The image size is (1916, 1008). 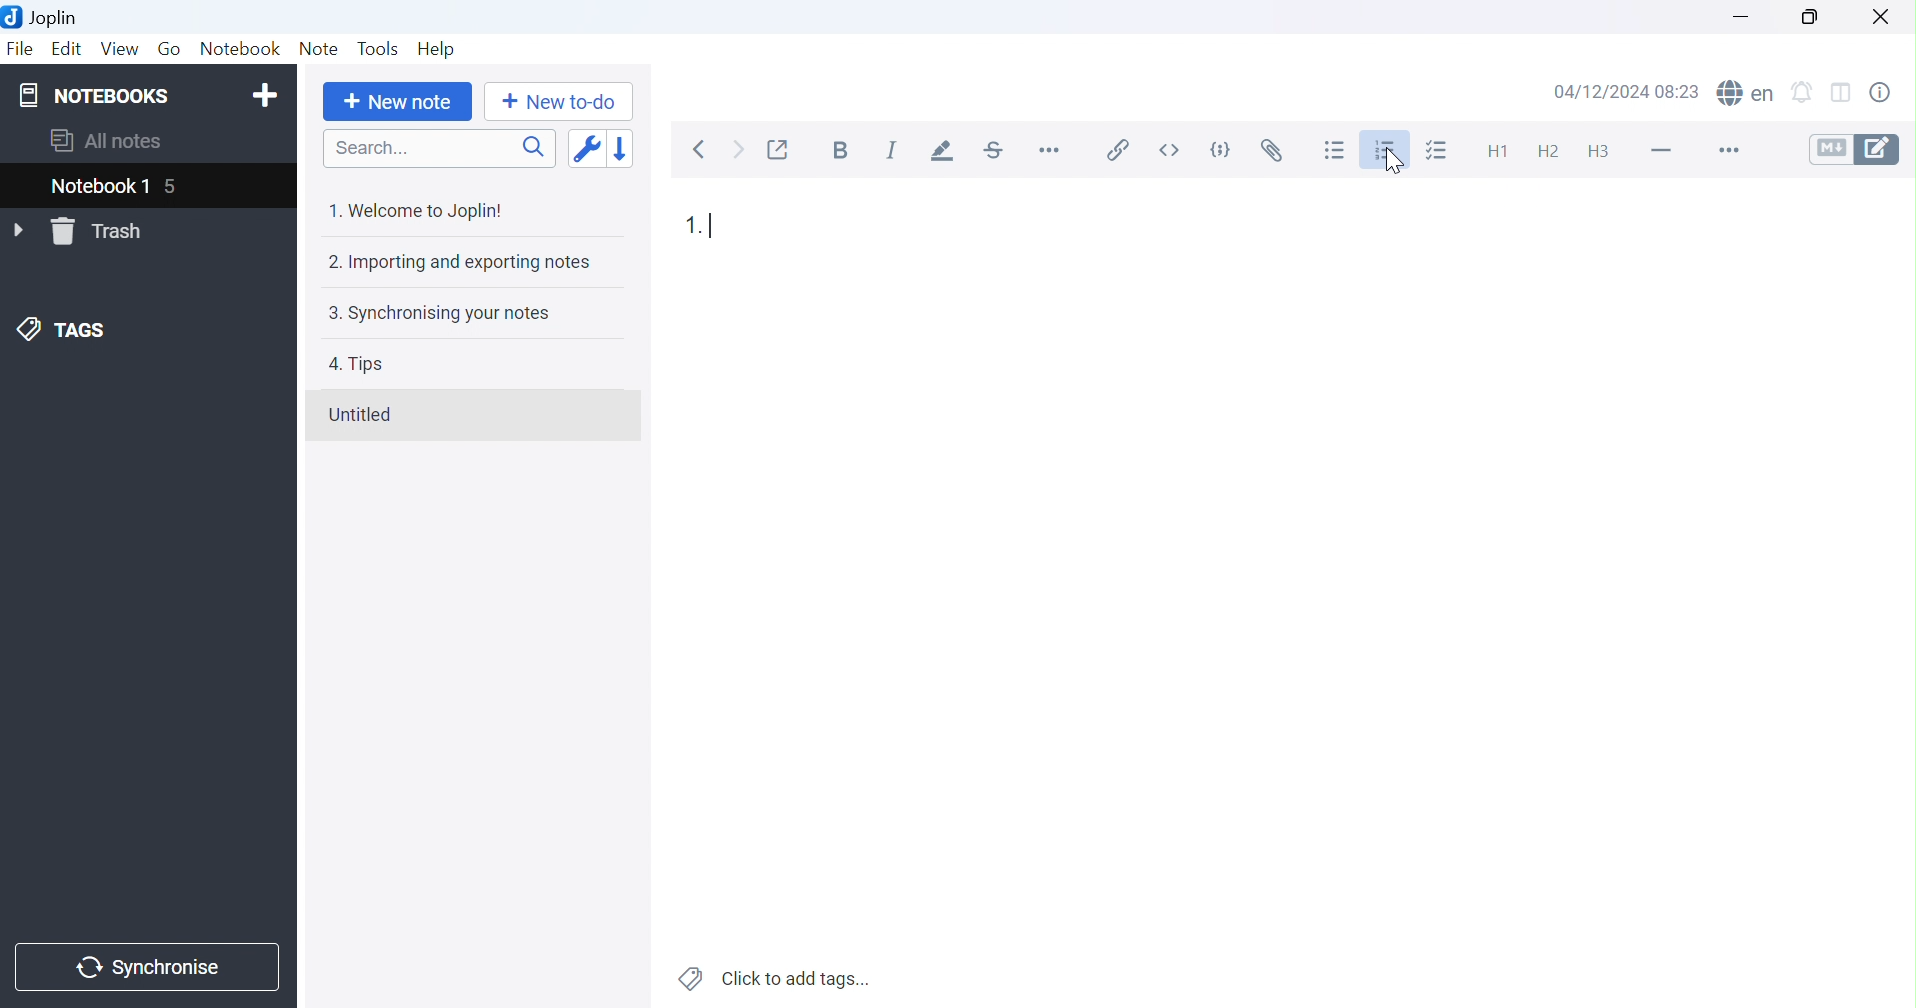 What do you see at coordinates (20, 50) in the screenshot?
I see `File` at bounding box center [20, 50].